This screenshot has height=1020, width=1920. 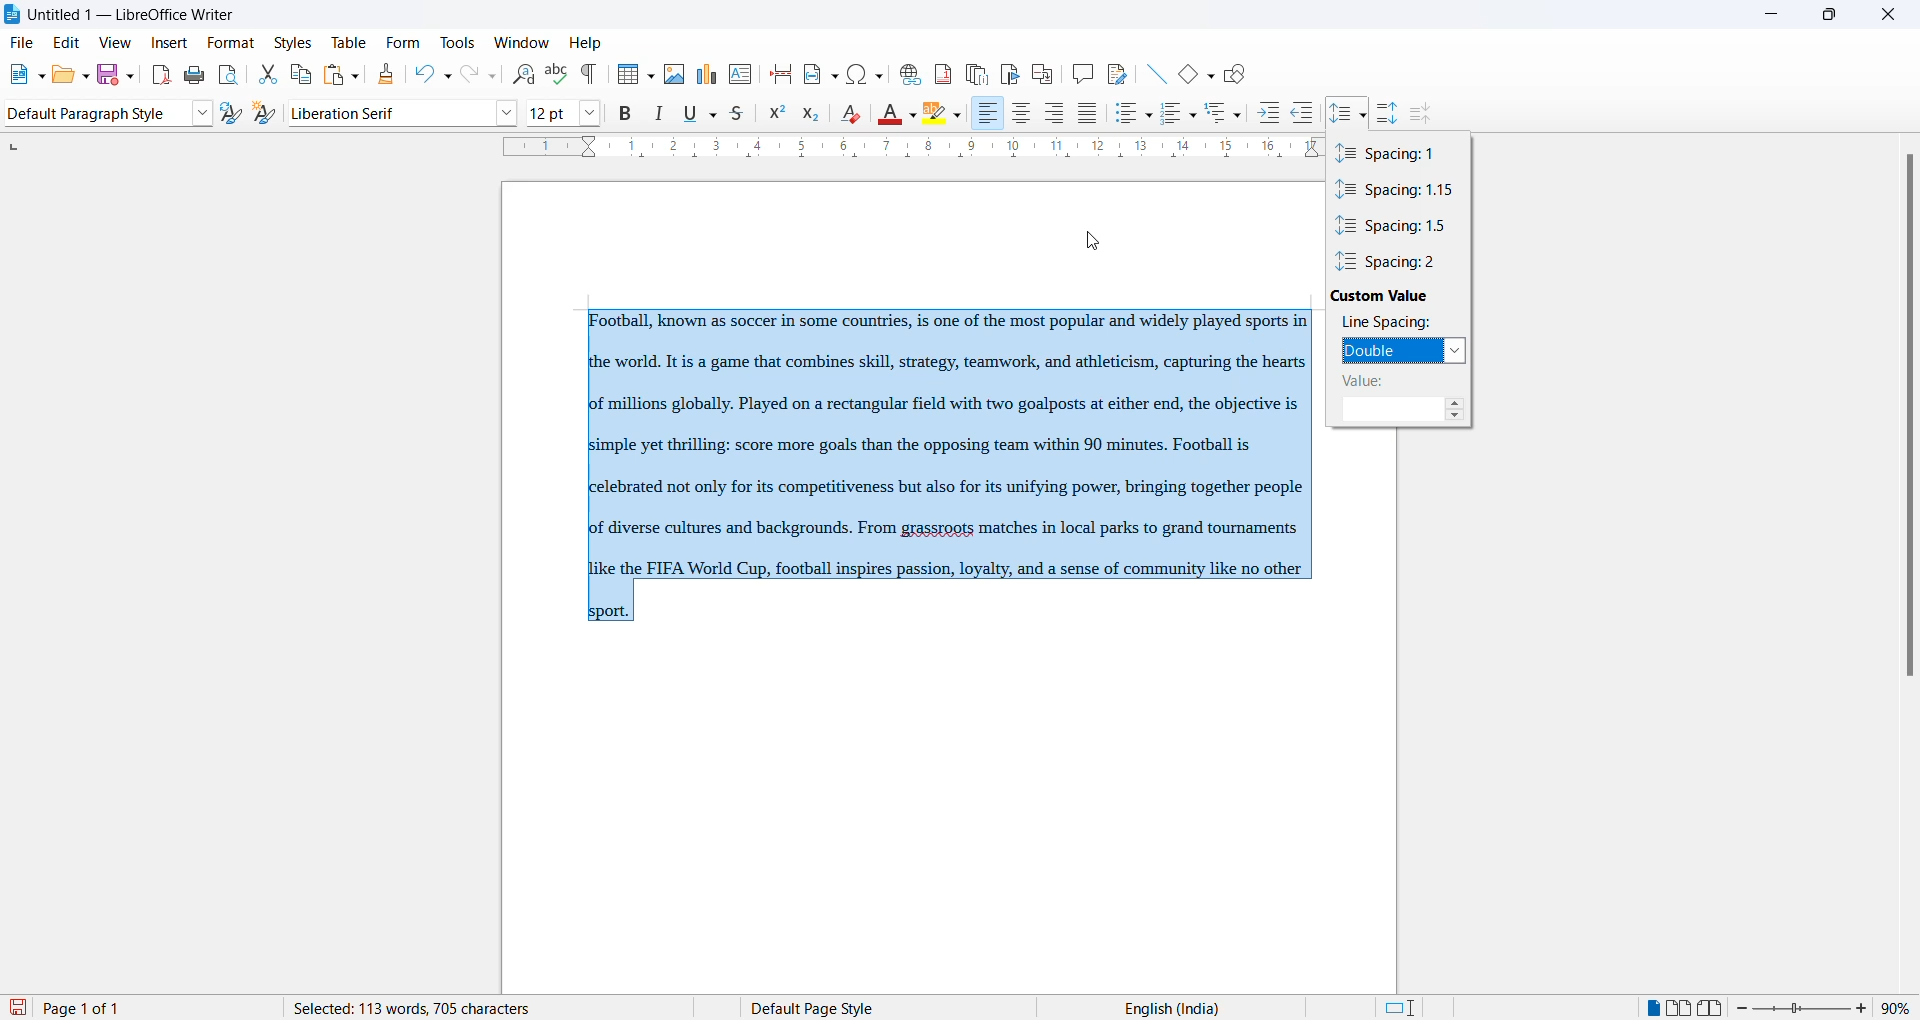 What do you see at coordinates (518, 41) in the screenshot?
I see `window` at bounding box center [518, 41].